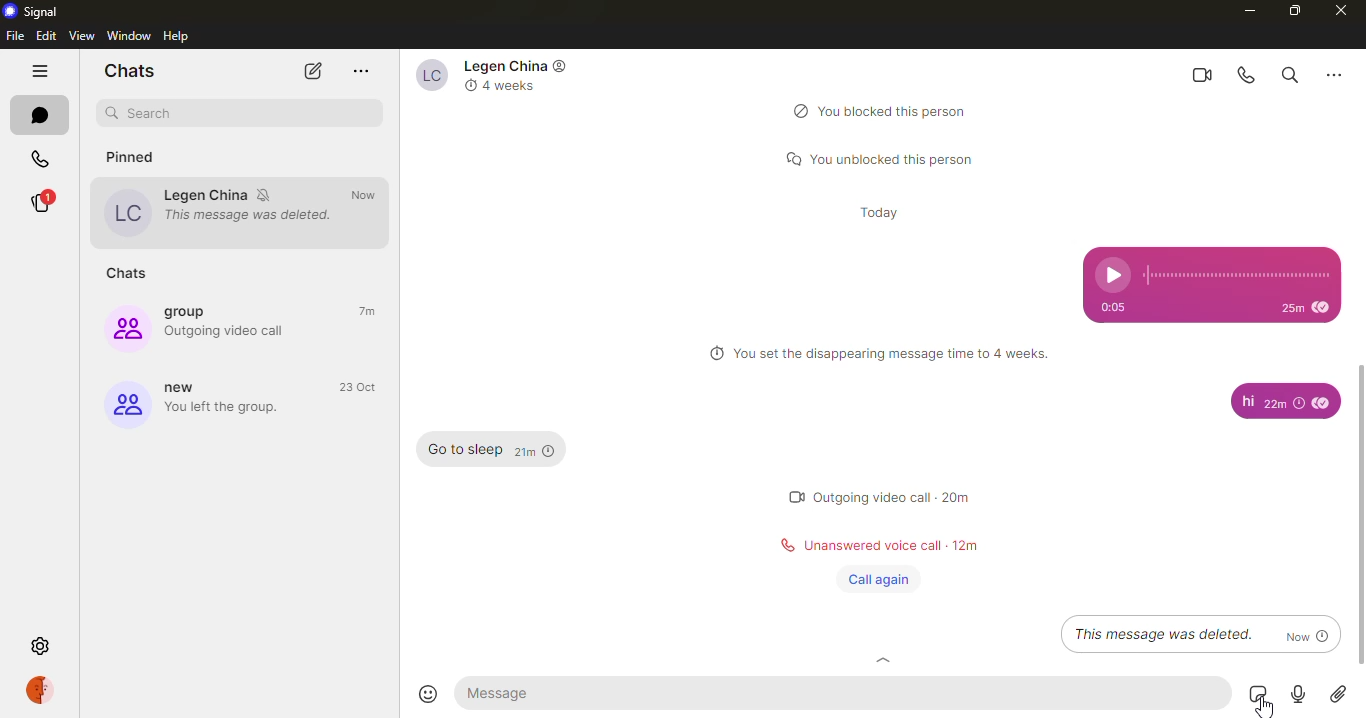 Image resolution: width=1366 pixels, height=718 pixels. Describe the element at coordinates (357, 386) in the screenshot. I see `23 oct` at that location.